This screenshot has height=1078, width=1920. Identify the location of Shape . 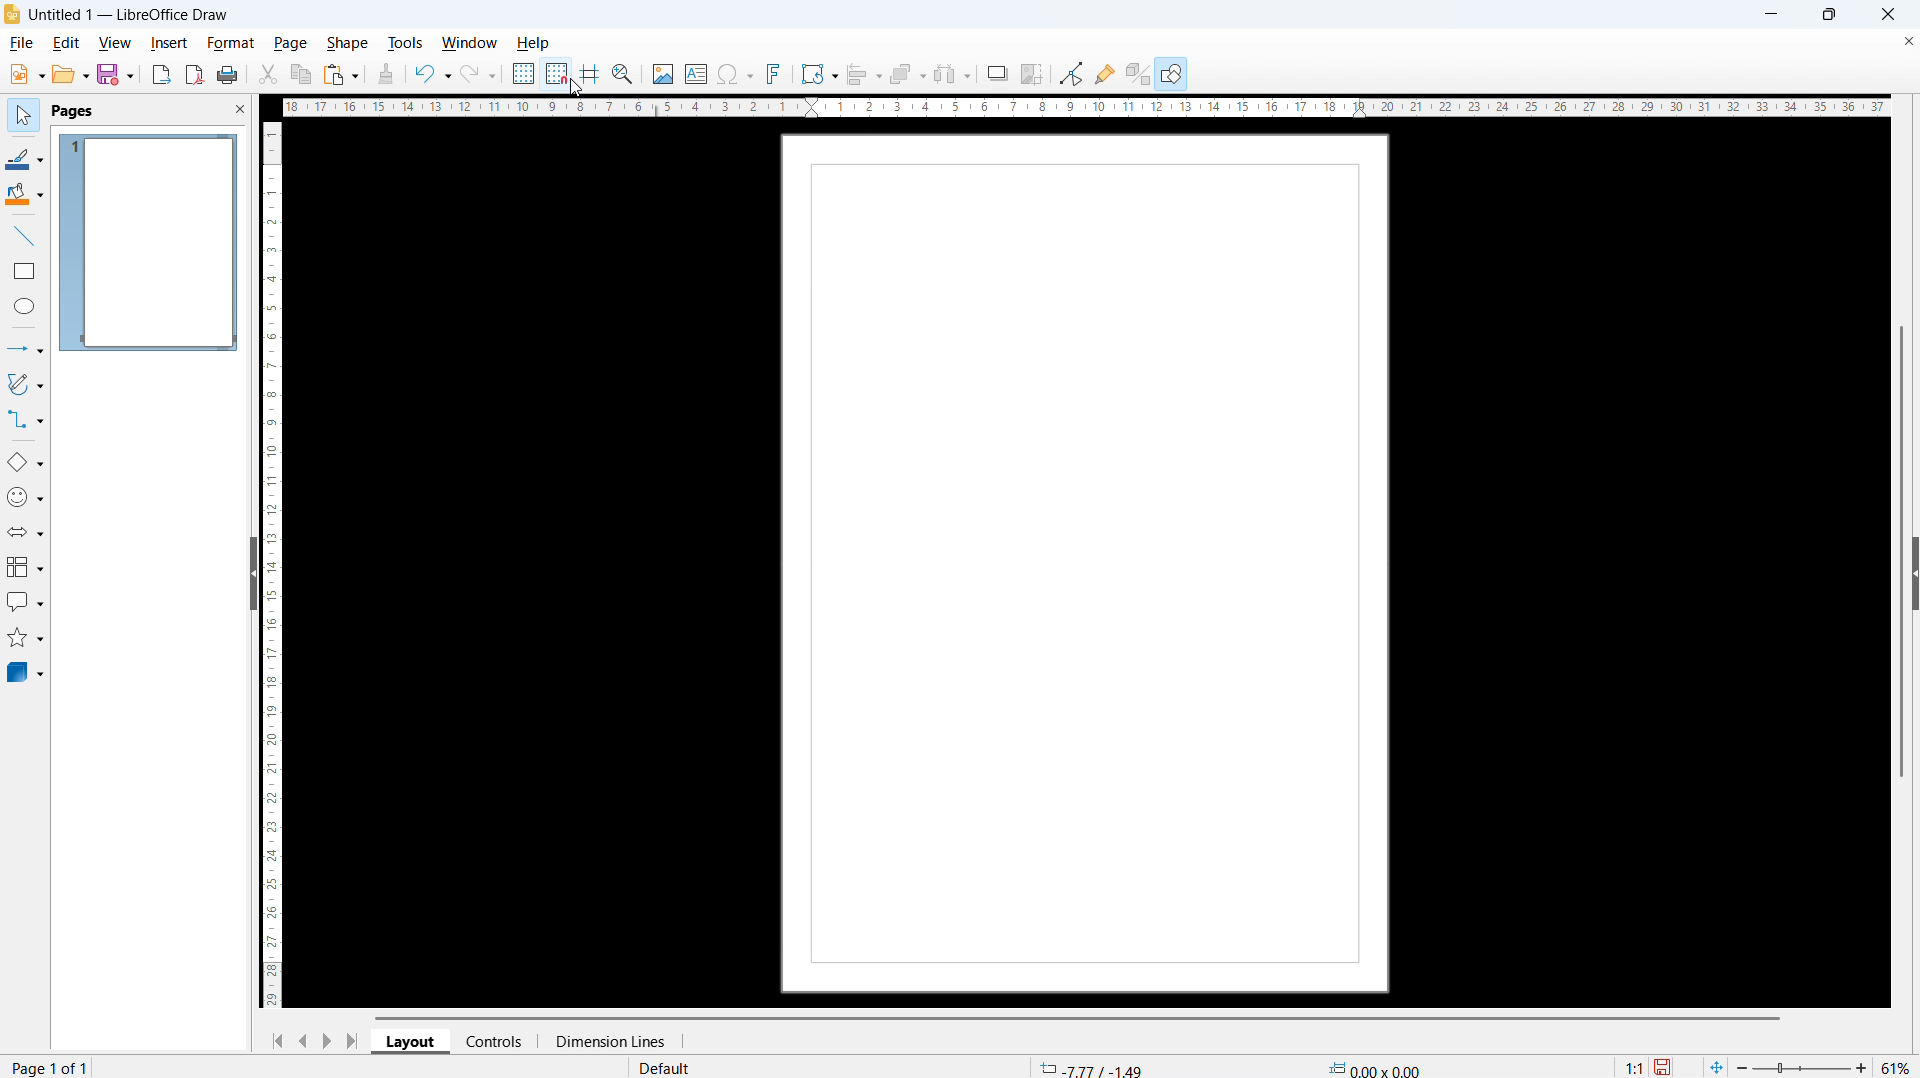
(347, 43).